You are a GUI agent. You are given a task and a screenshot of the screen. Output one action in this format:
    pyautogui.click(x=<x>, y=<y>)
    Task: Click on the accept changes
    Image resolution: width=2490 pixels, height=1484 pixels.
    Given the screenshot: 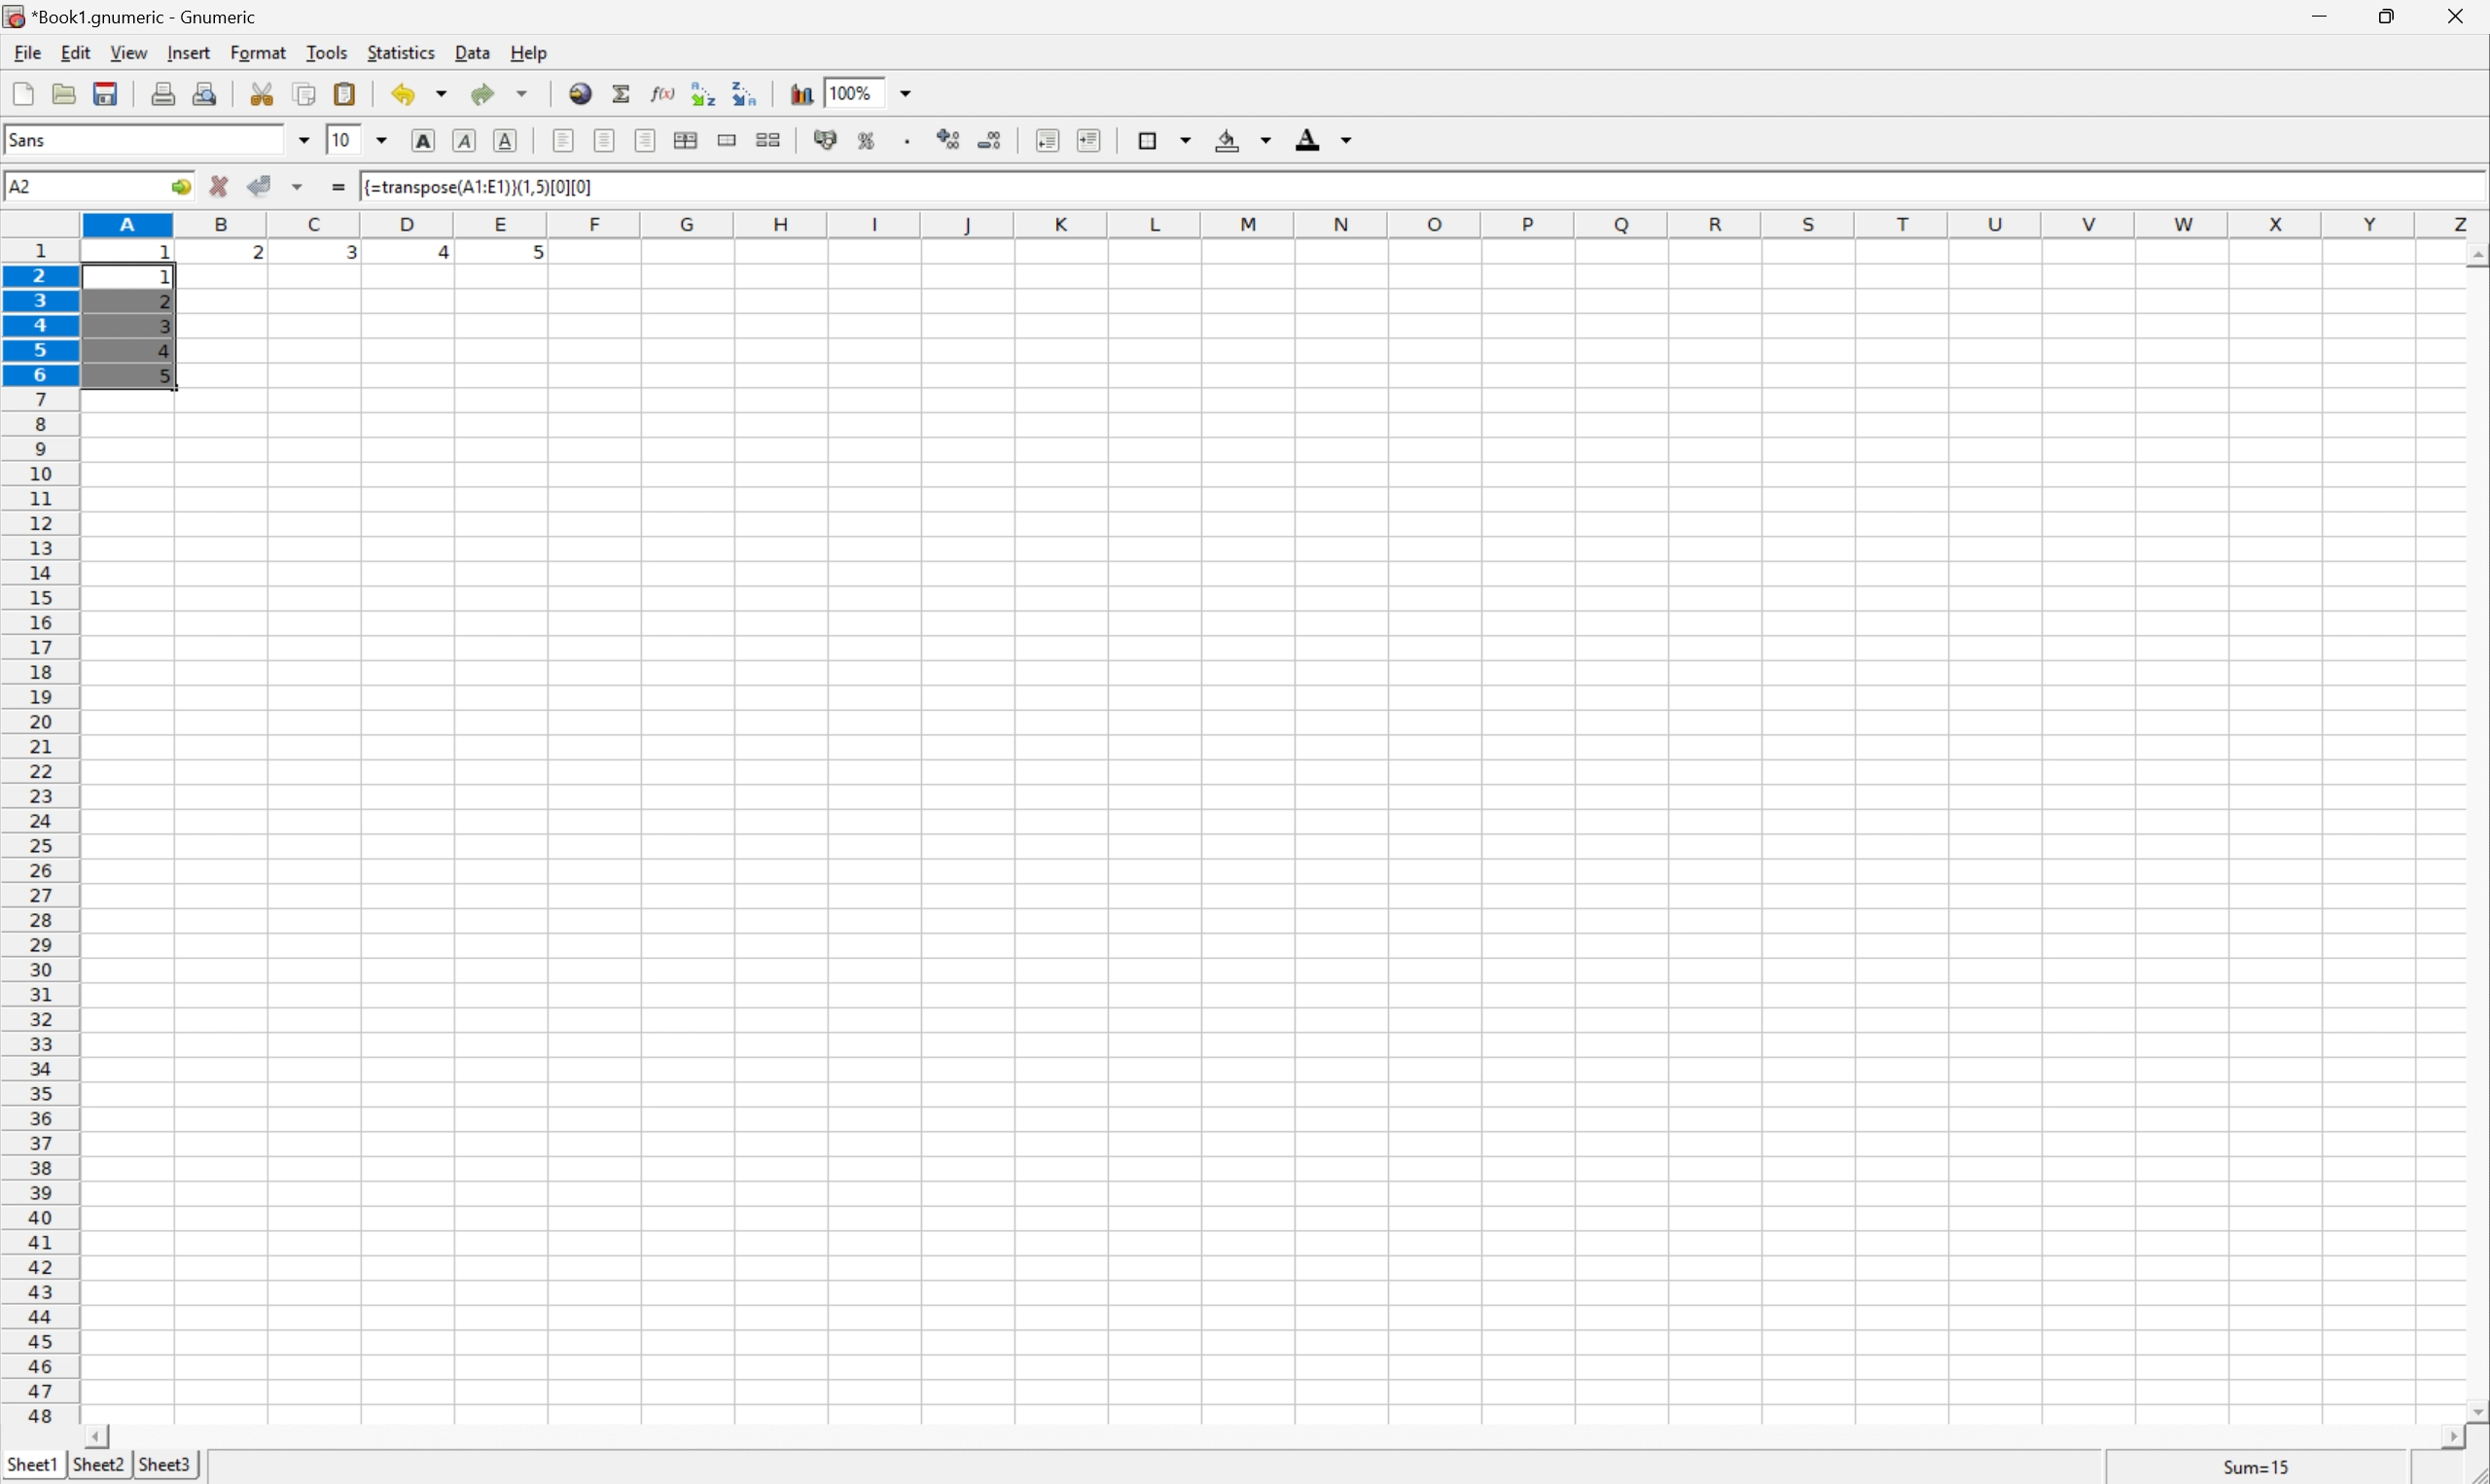 What is the action you would take?
    pyautogui.click(x=262, y=186)
    